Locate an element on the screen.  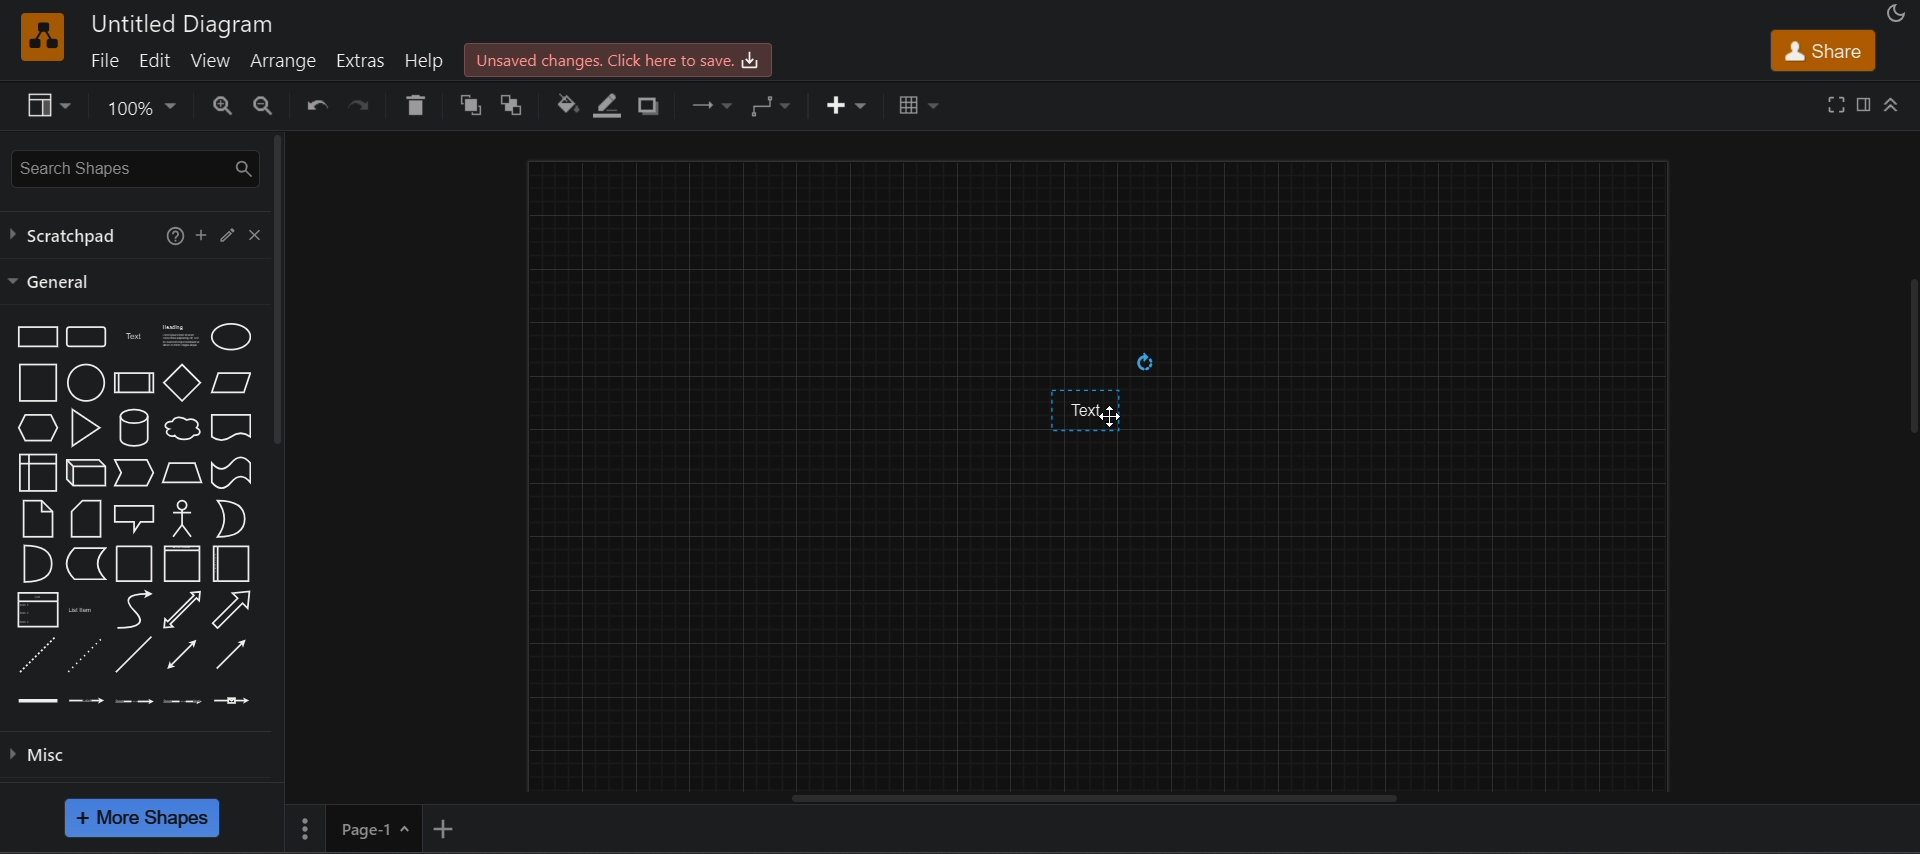
add new page is located at coordinates (444, 829).